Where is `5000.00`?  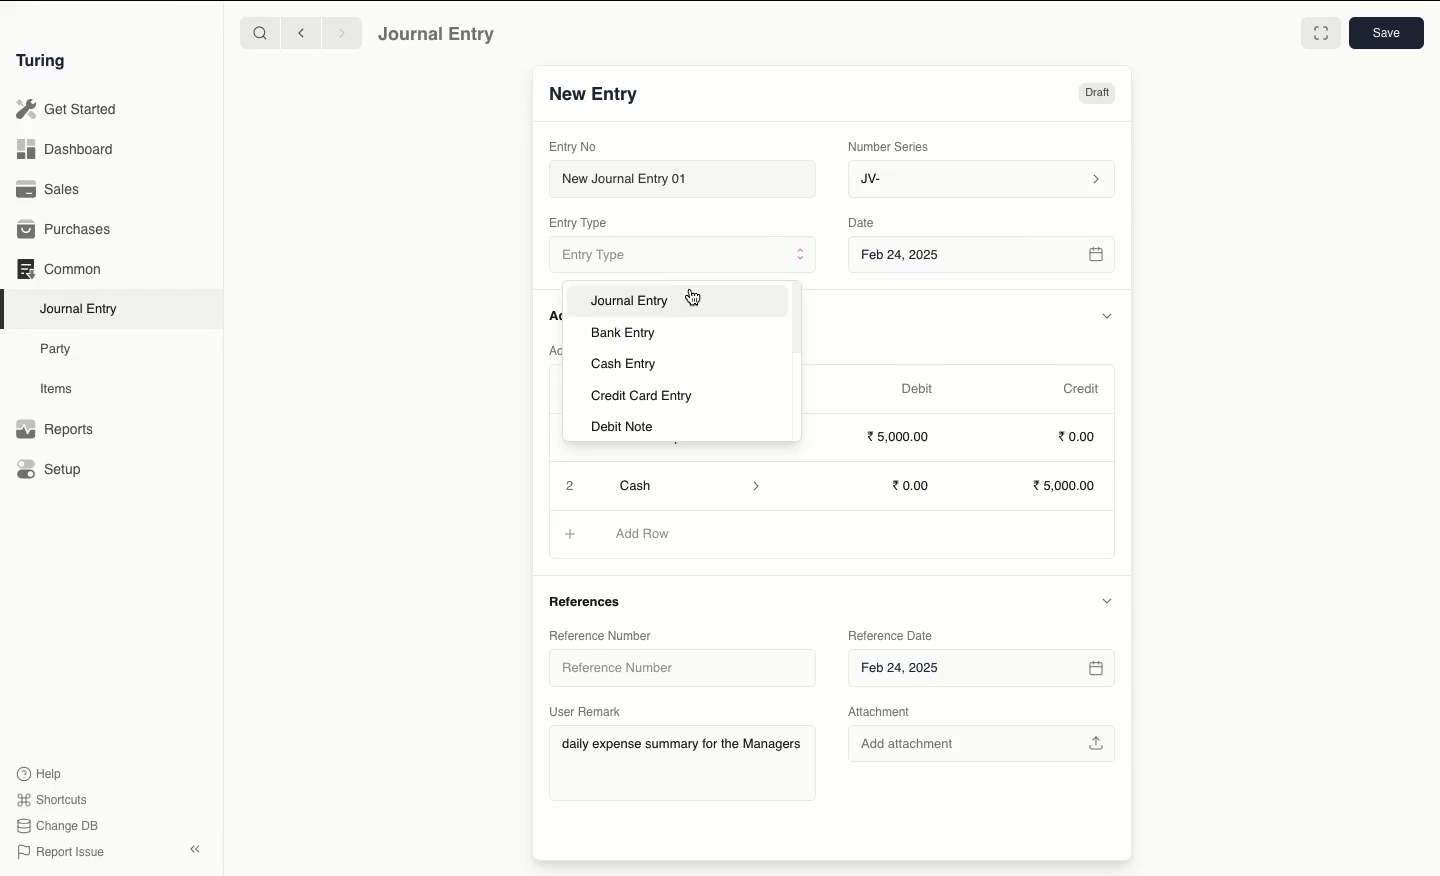
5000.00 is located at coordinates (900, 435).